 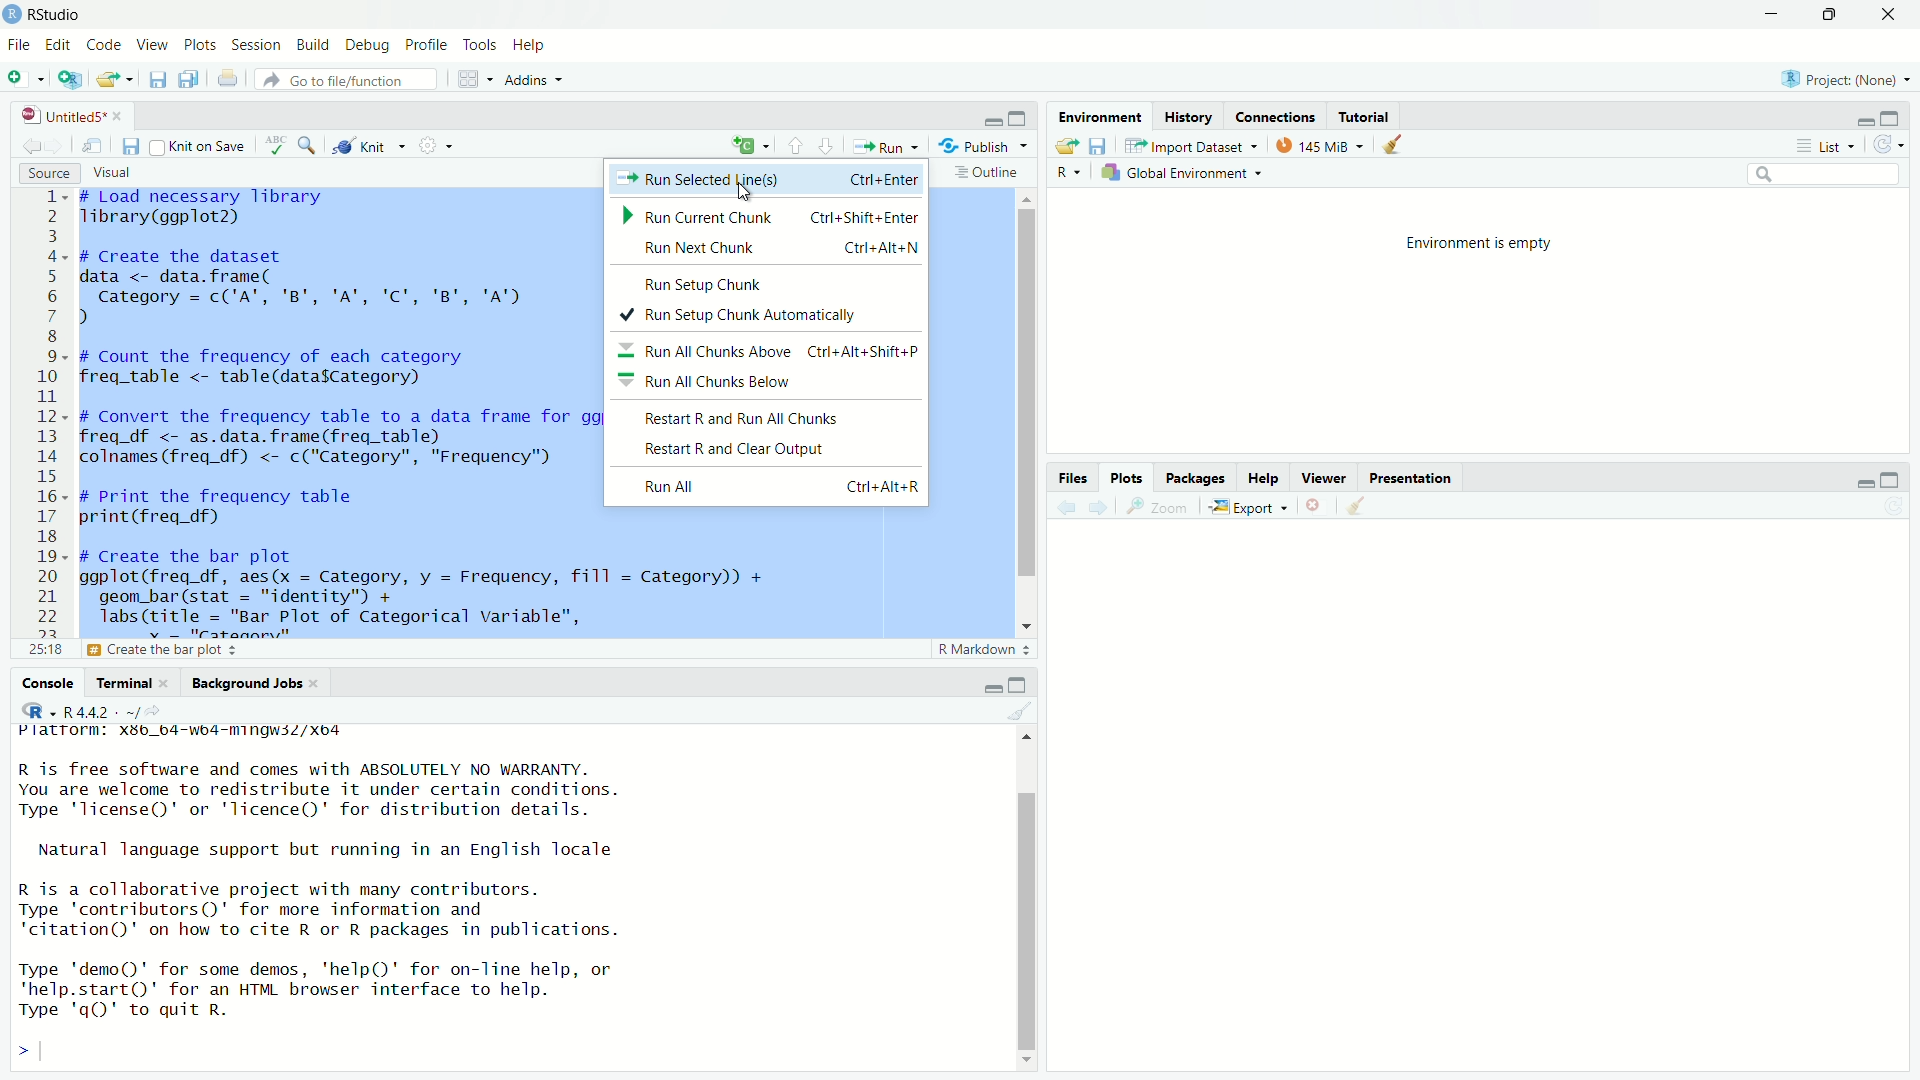 I want to click on » Run Current Chunk ~~ Ctrl+Shift+Enter, so click(x=766, y=218).